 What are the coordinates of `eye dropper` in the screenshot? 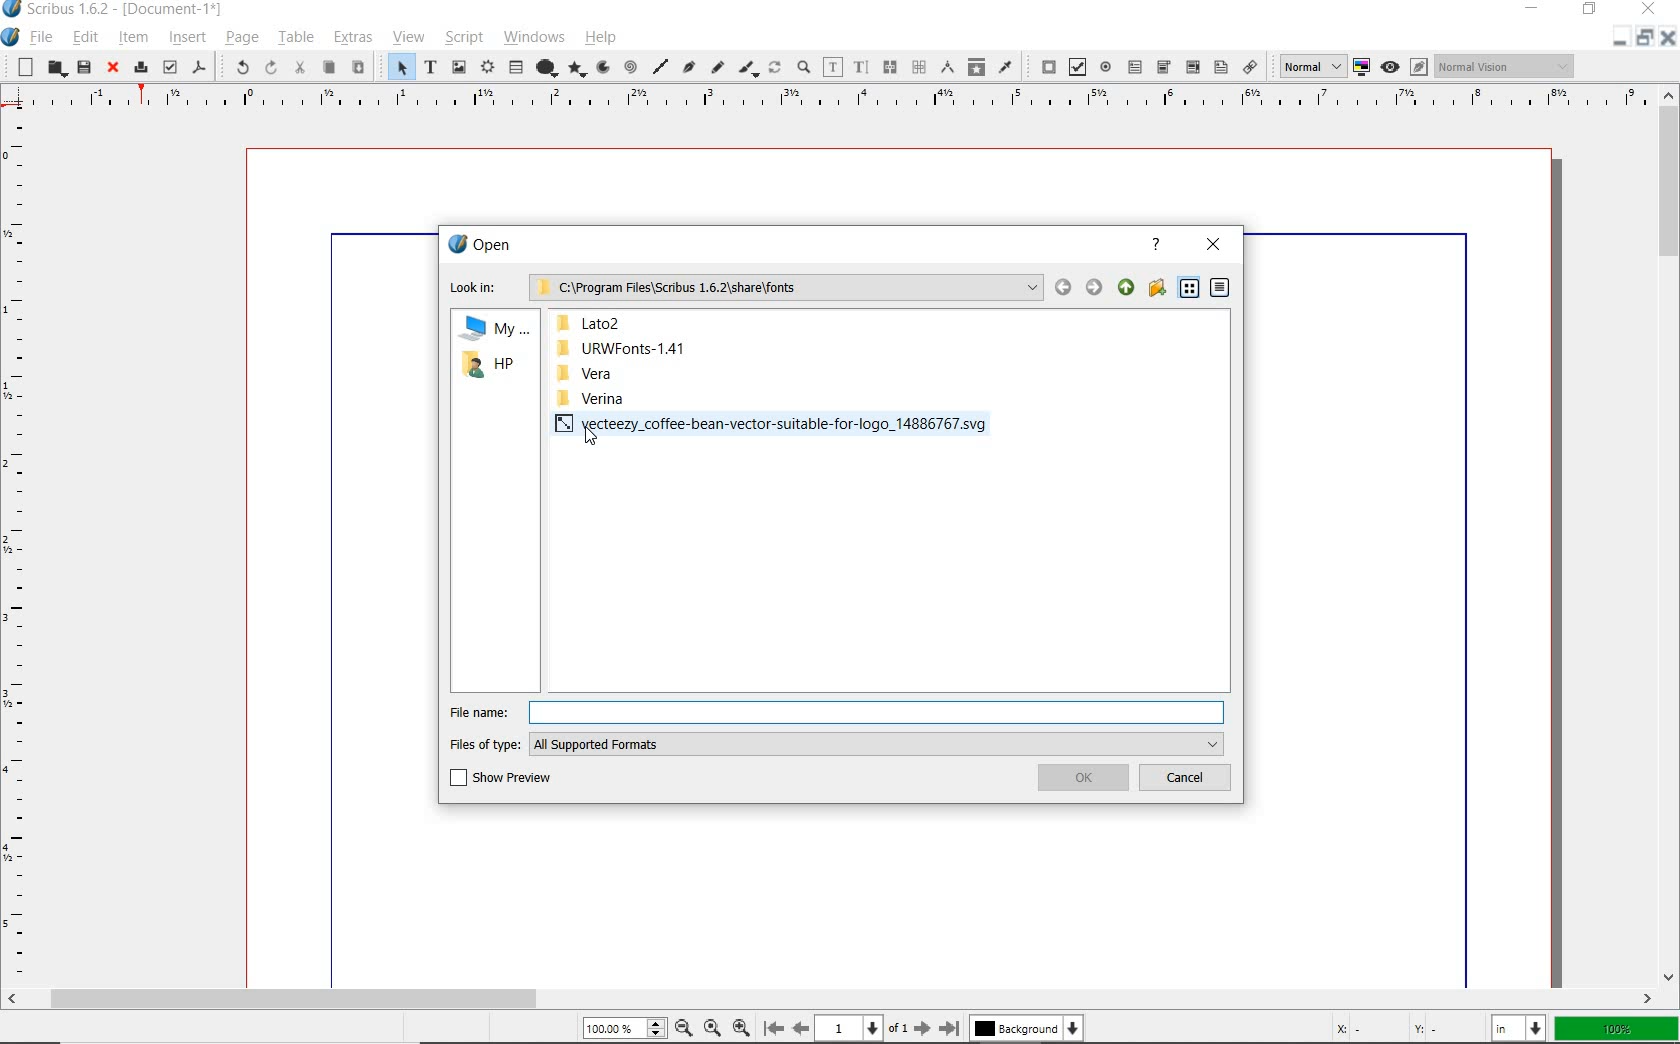 It's located at (1005, 67).